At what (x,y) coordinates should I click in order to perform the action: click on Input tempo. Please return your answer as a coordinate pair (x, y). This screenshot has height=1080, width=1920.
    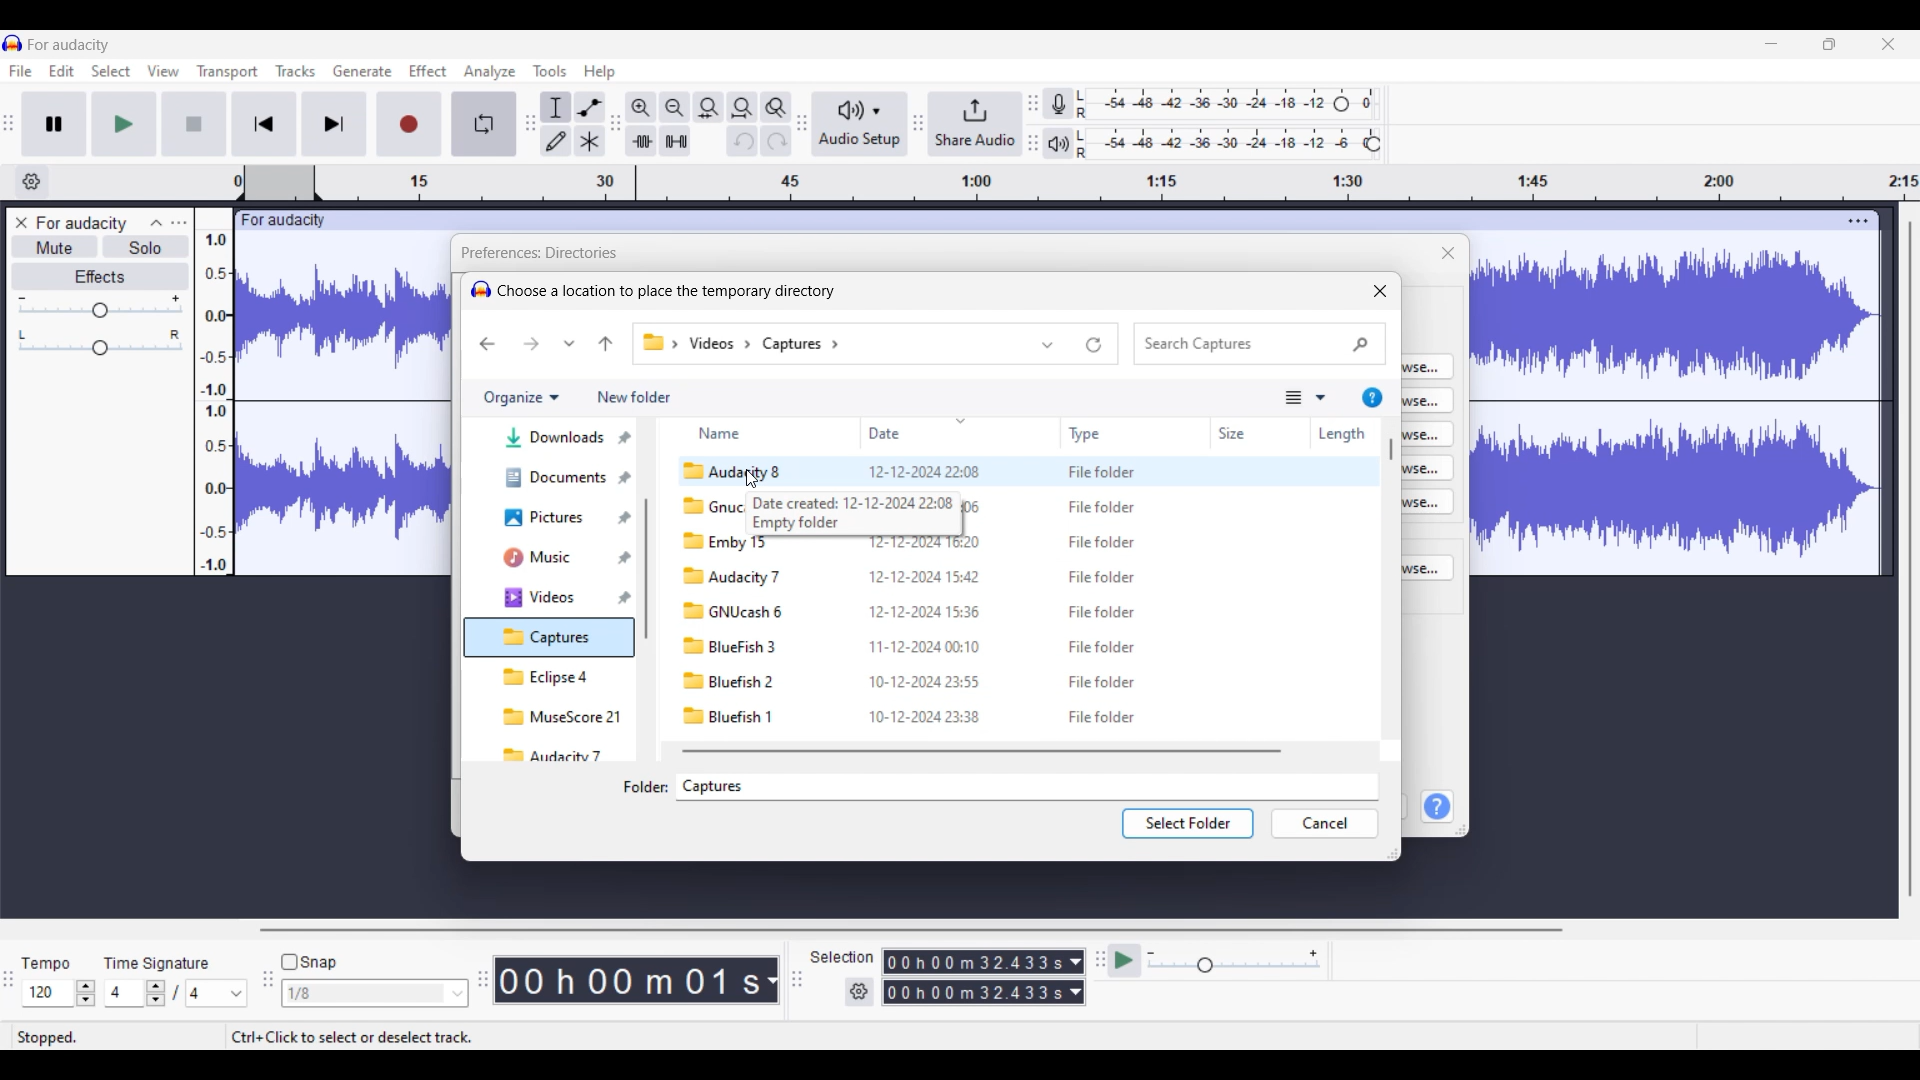
    Looking at the image, I should click on (47, 993).